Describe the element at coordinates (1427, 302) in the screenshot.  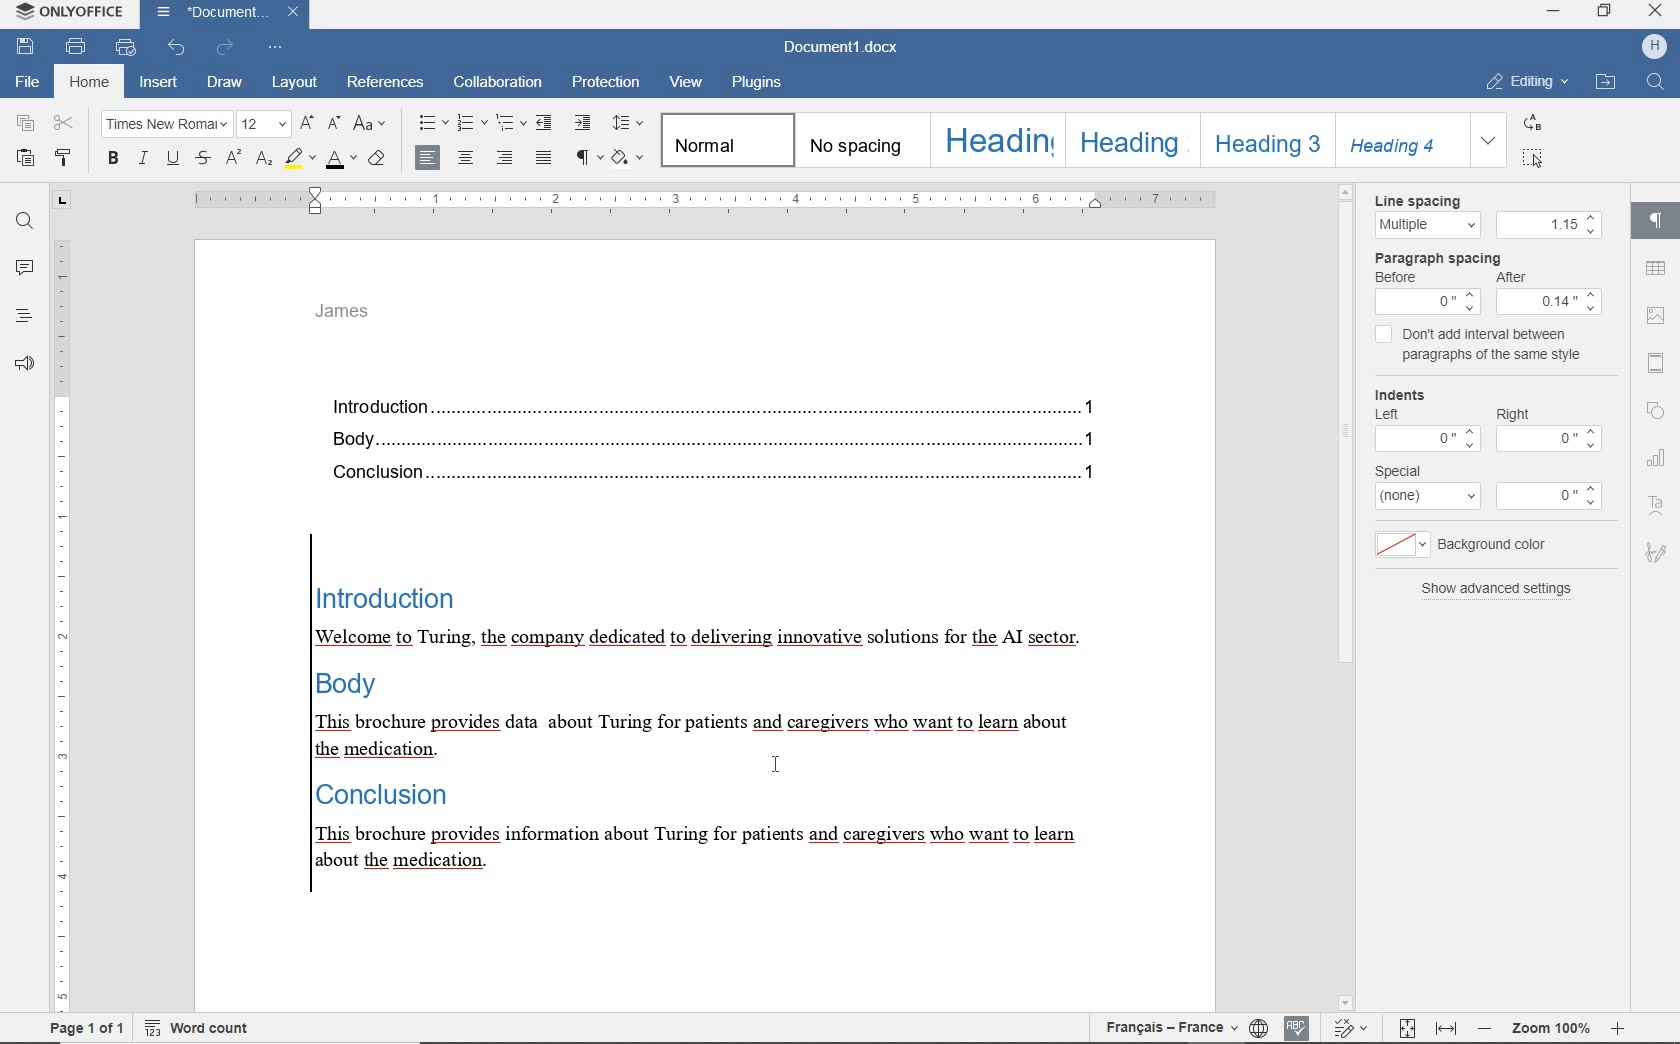
I see `menu` at that location.